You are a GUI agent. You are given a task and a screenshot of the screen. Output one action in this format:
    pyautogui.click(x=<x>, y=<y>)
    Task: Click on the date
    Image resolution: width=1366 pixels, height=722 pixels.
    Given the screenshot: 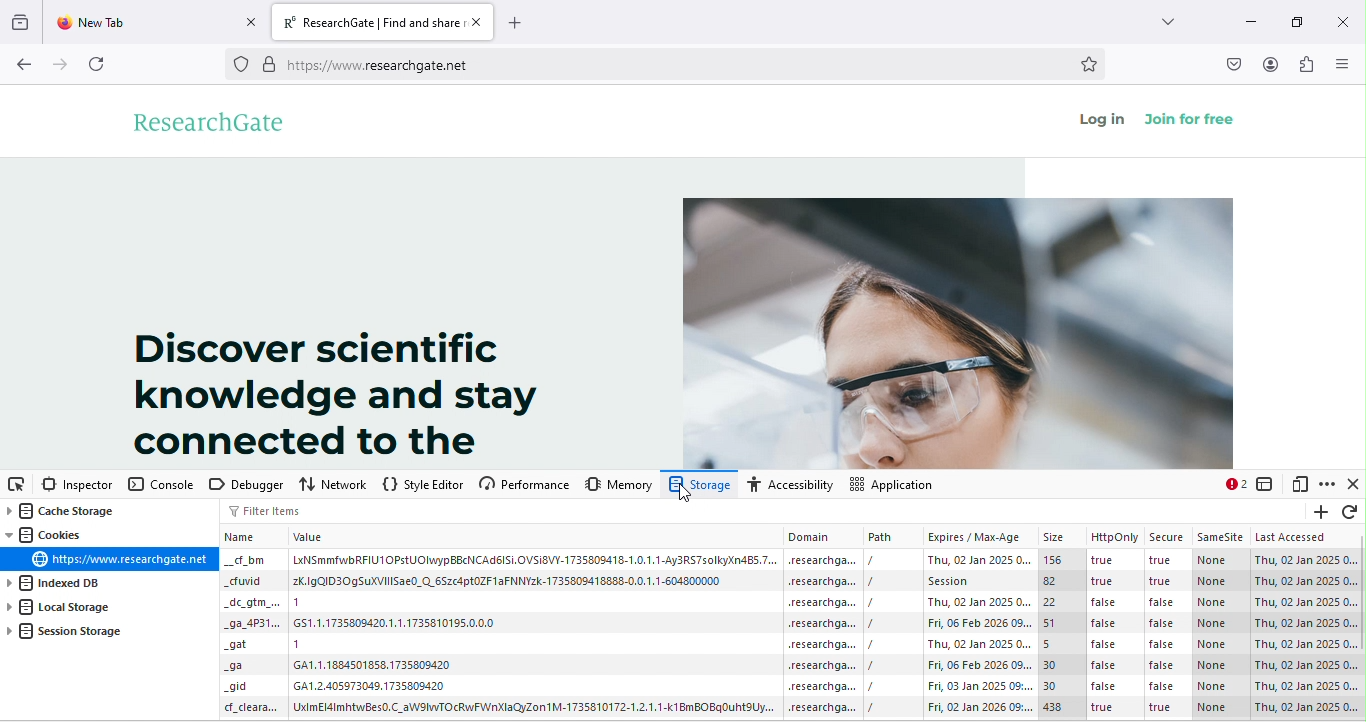 What is the action you would take?
    pyautogui.click(x=1309, y=560)
    